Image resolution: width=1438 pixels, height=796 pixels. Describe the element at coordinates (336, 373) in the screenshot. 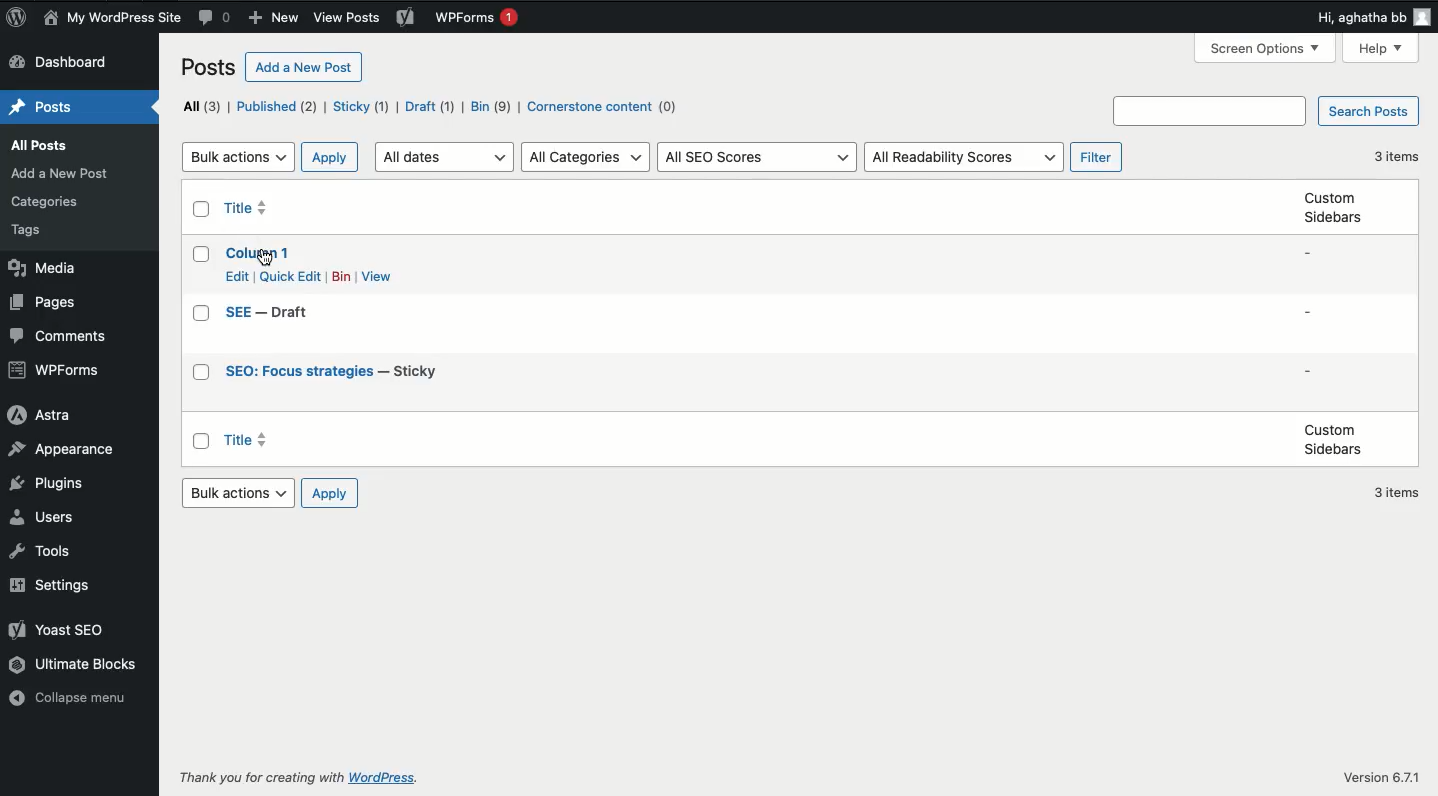

I see `SEO: Focus strategies` at that location.